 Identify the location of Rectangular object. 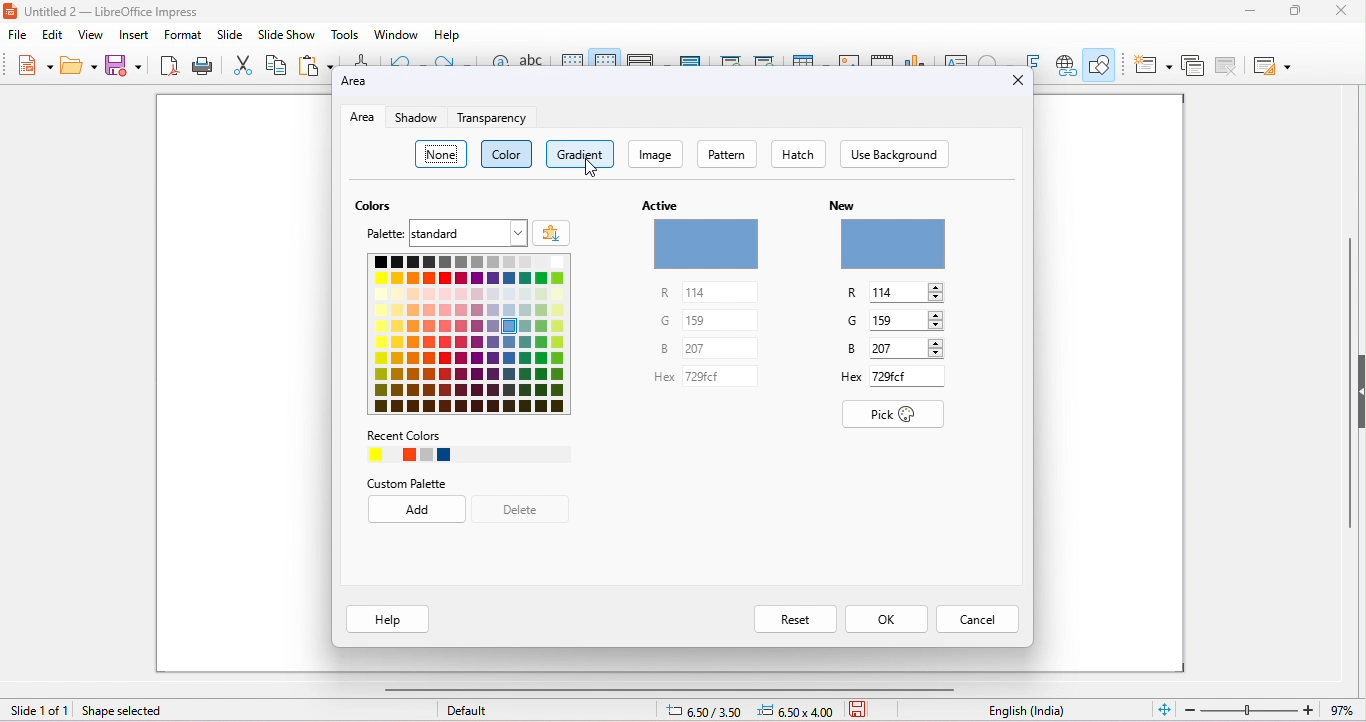
(892, 244).